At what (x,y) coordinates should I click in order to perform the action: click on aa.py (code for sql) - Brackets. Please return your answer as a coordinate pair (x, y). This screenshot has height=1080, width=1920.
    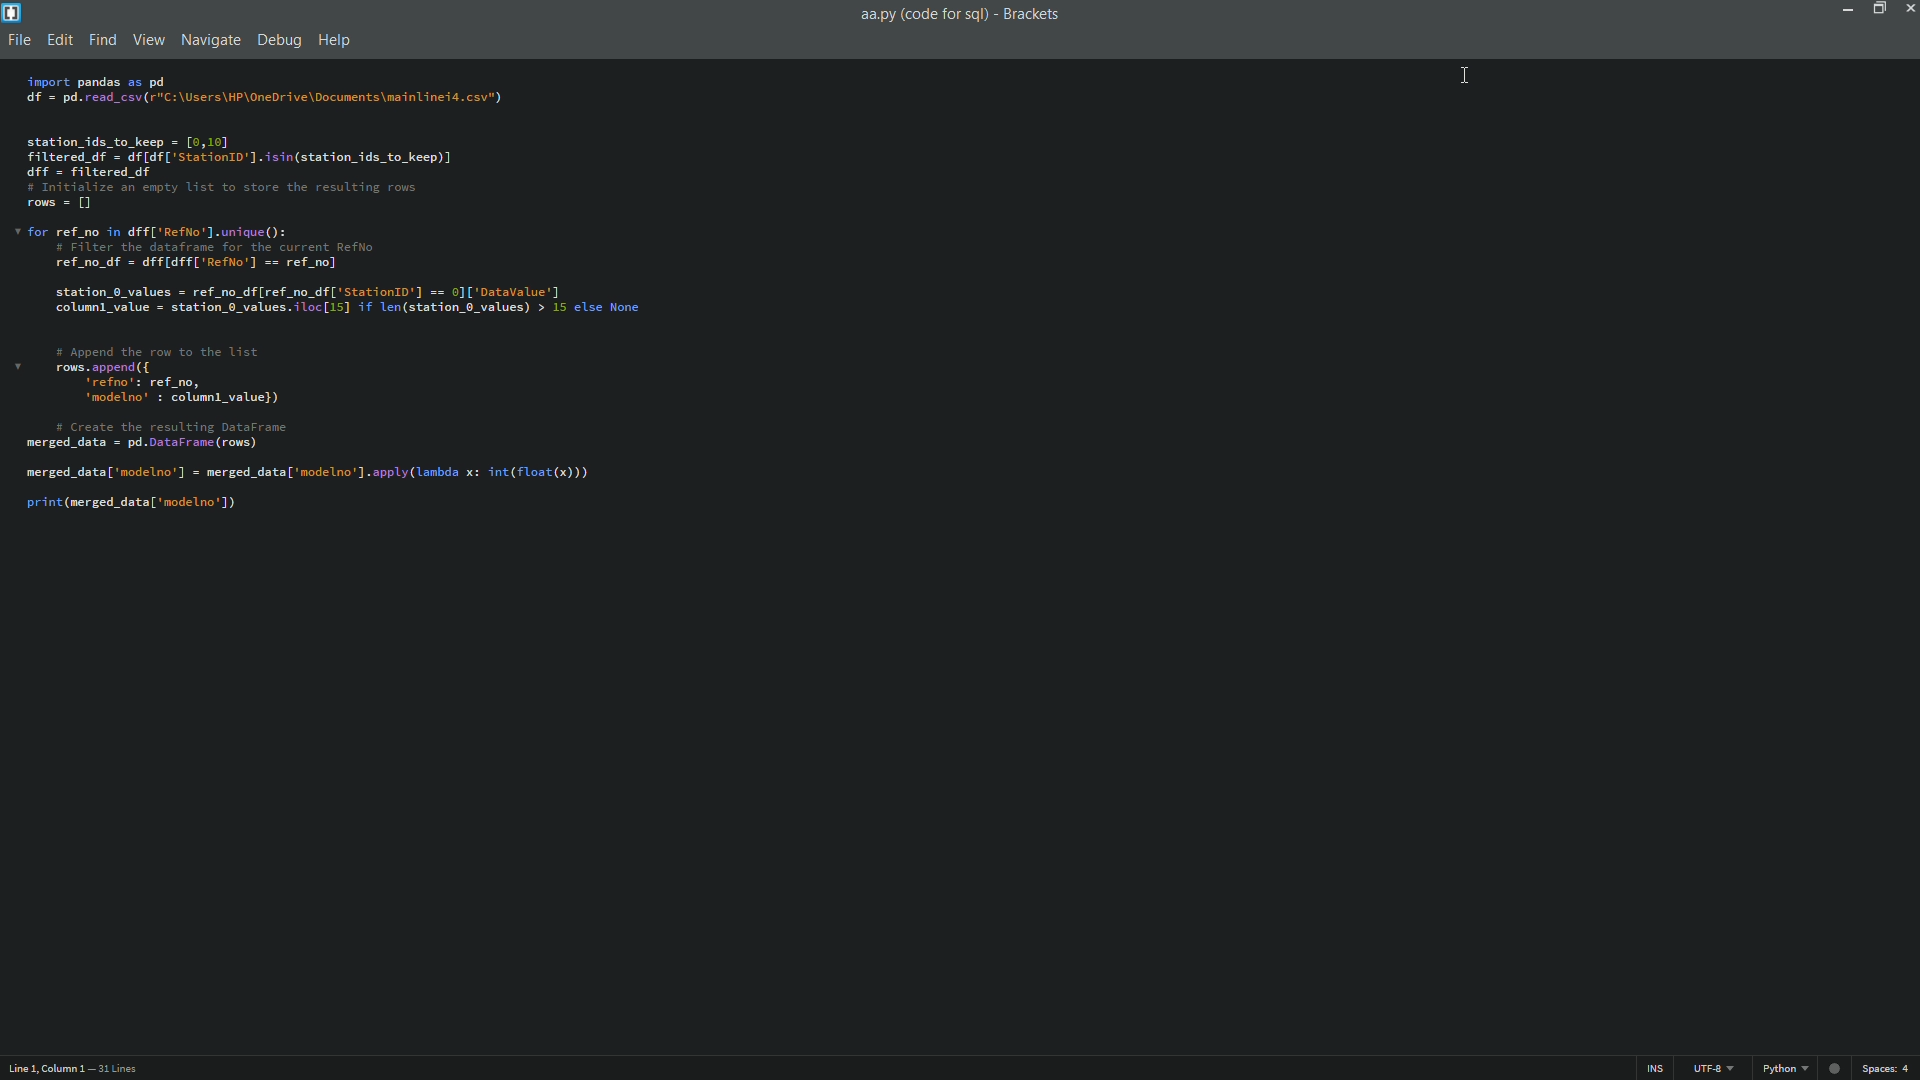
    Looking at the image, I should click on (967, 19).